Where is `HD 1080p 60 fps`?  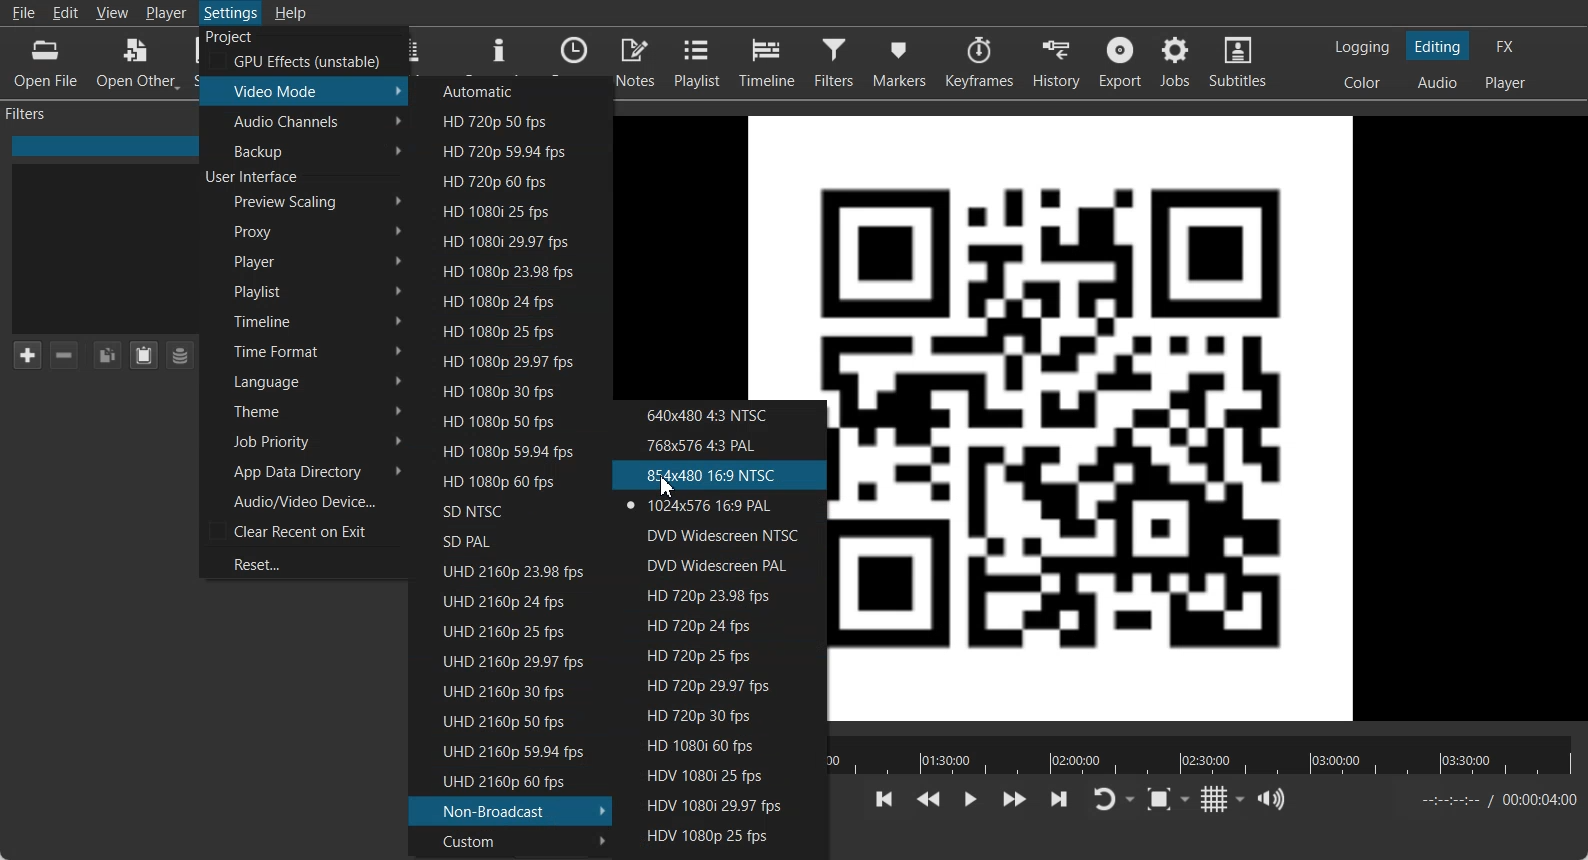
HD 1080p 60 fps is located at coordinates (501, 481).